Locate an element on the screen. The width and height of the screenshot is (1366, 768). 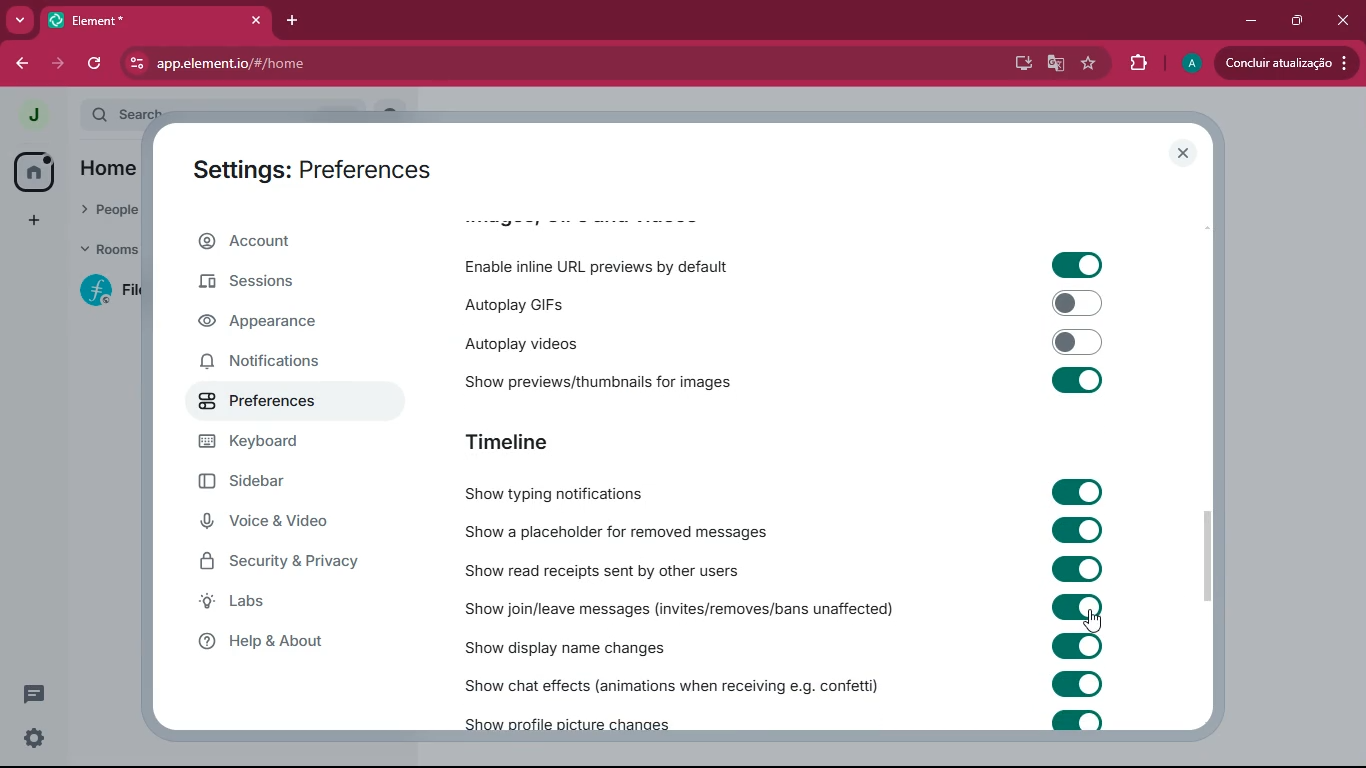
refresh is located at coordinates (96, 65).